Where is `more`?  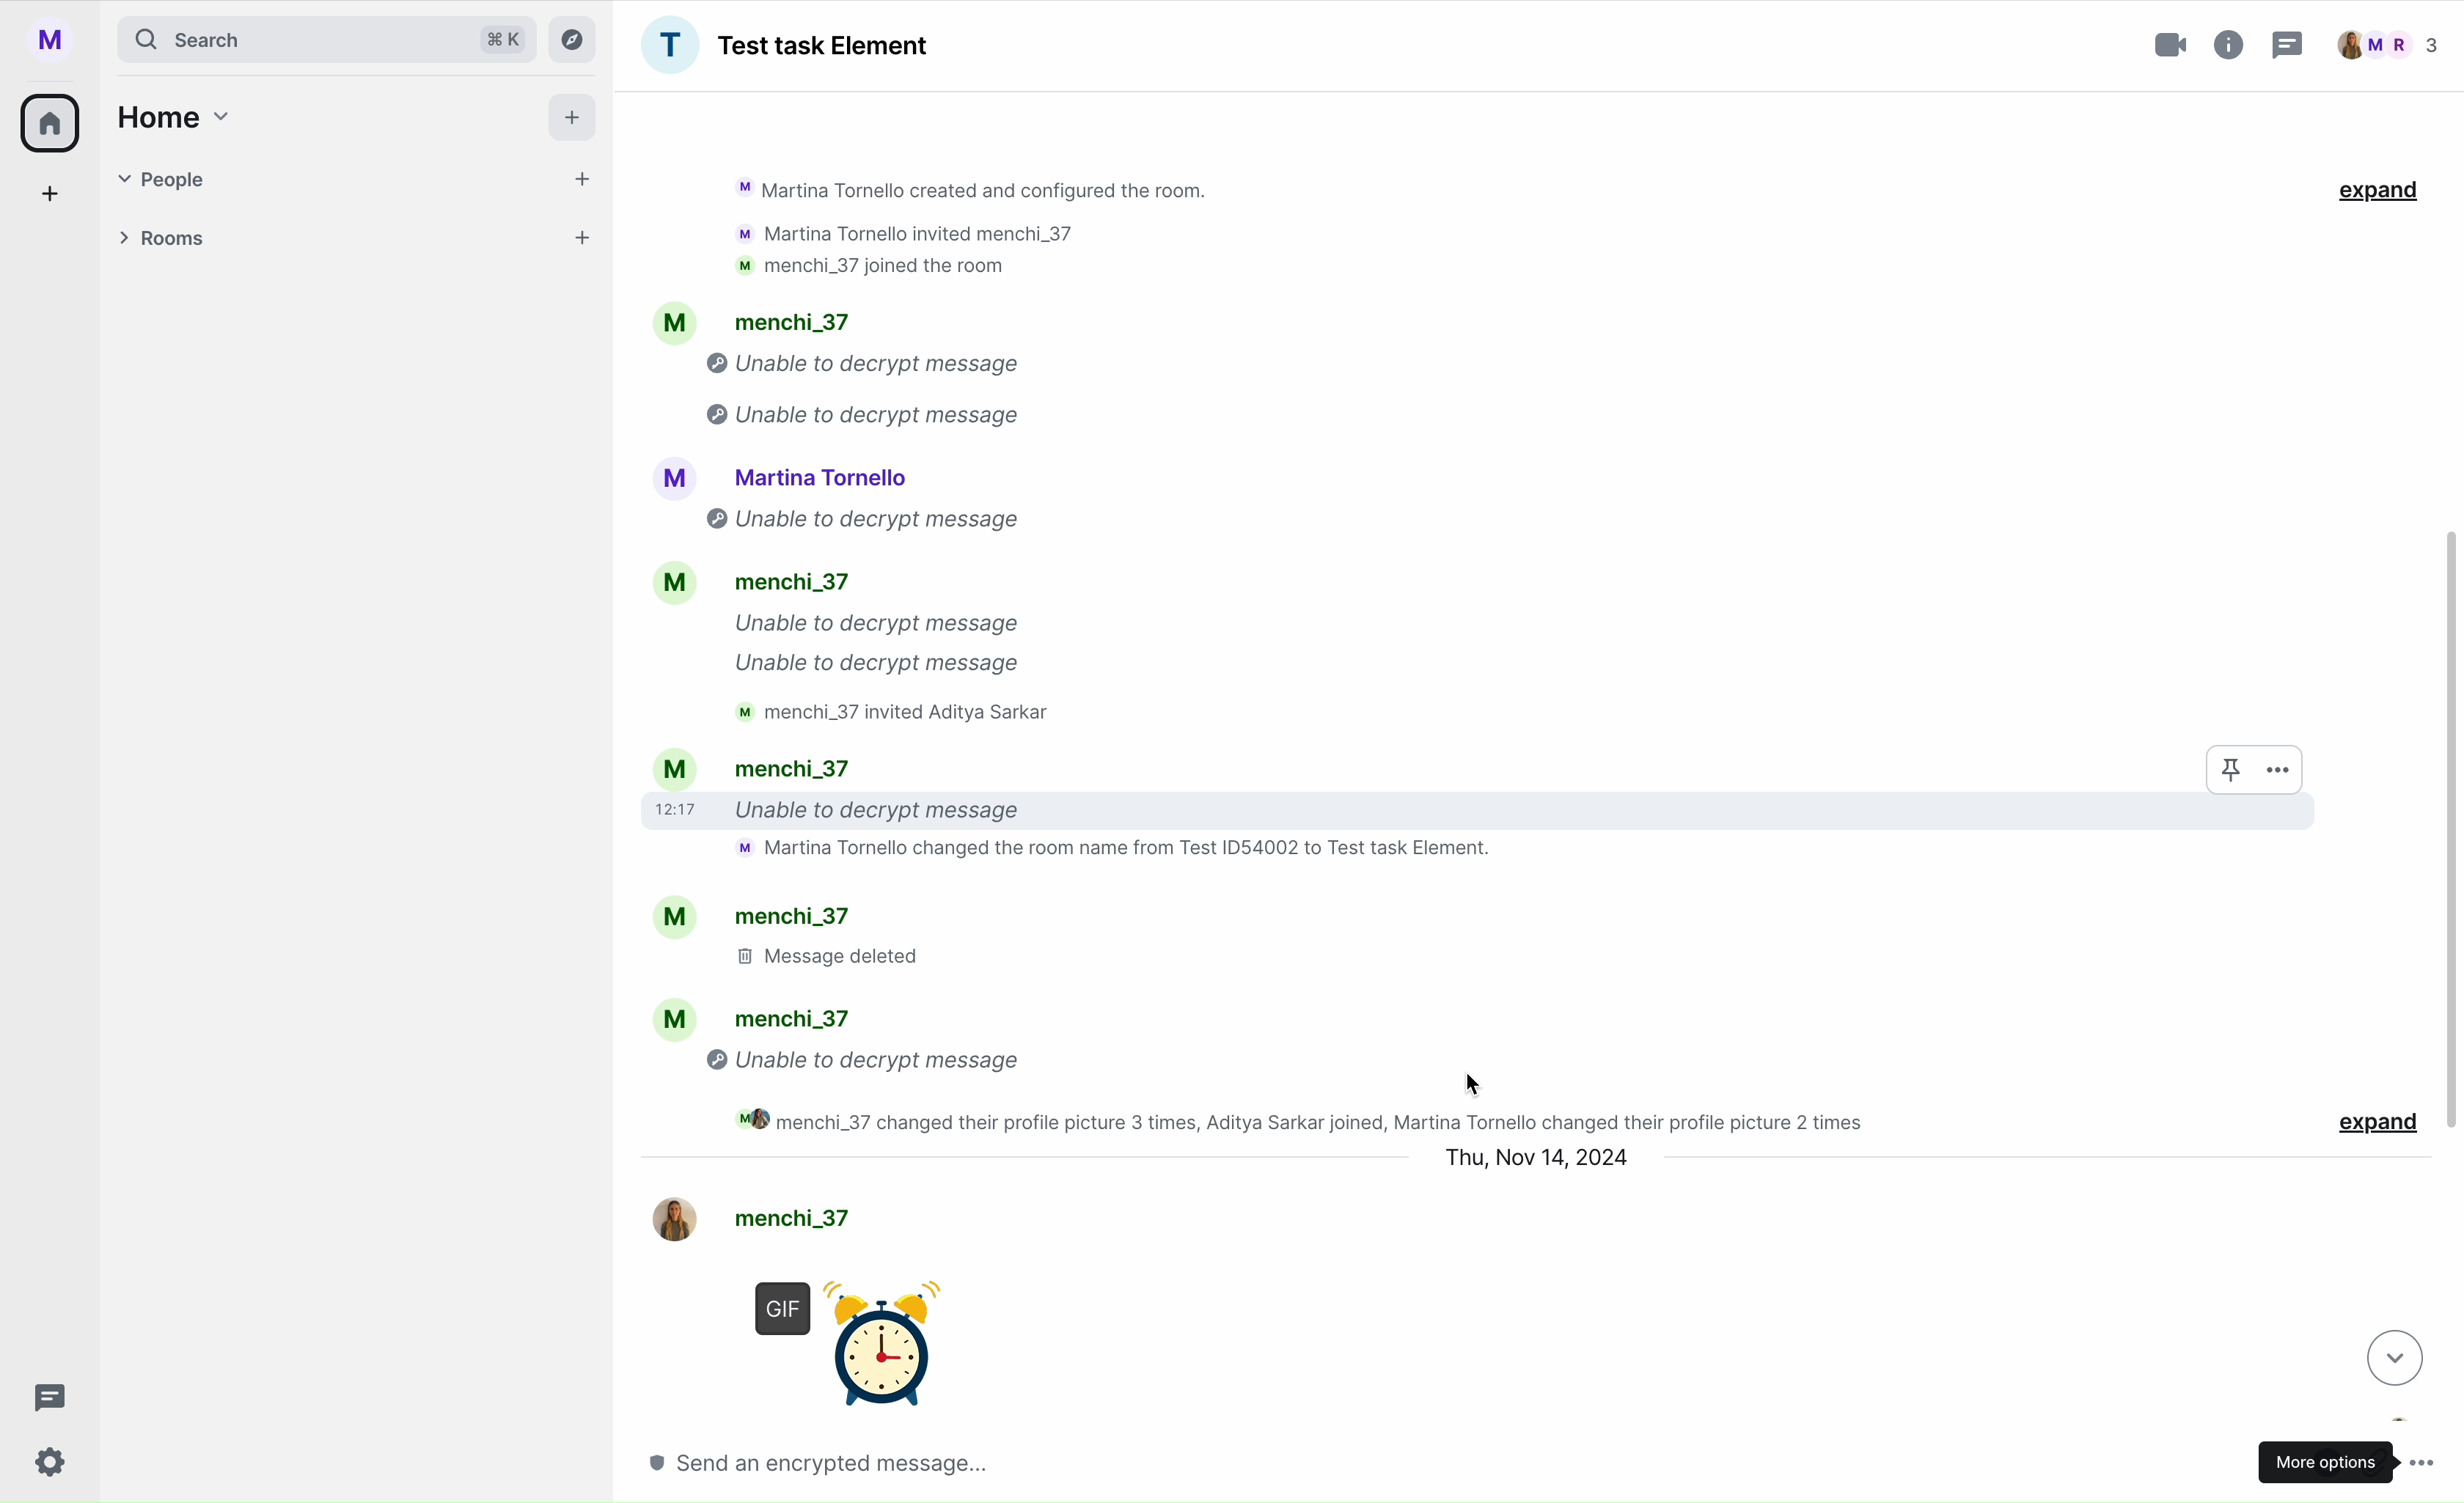 more is located at coordinates (2287, 769).